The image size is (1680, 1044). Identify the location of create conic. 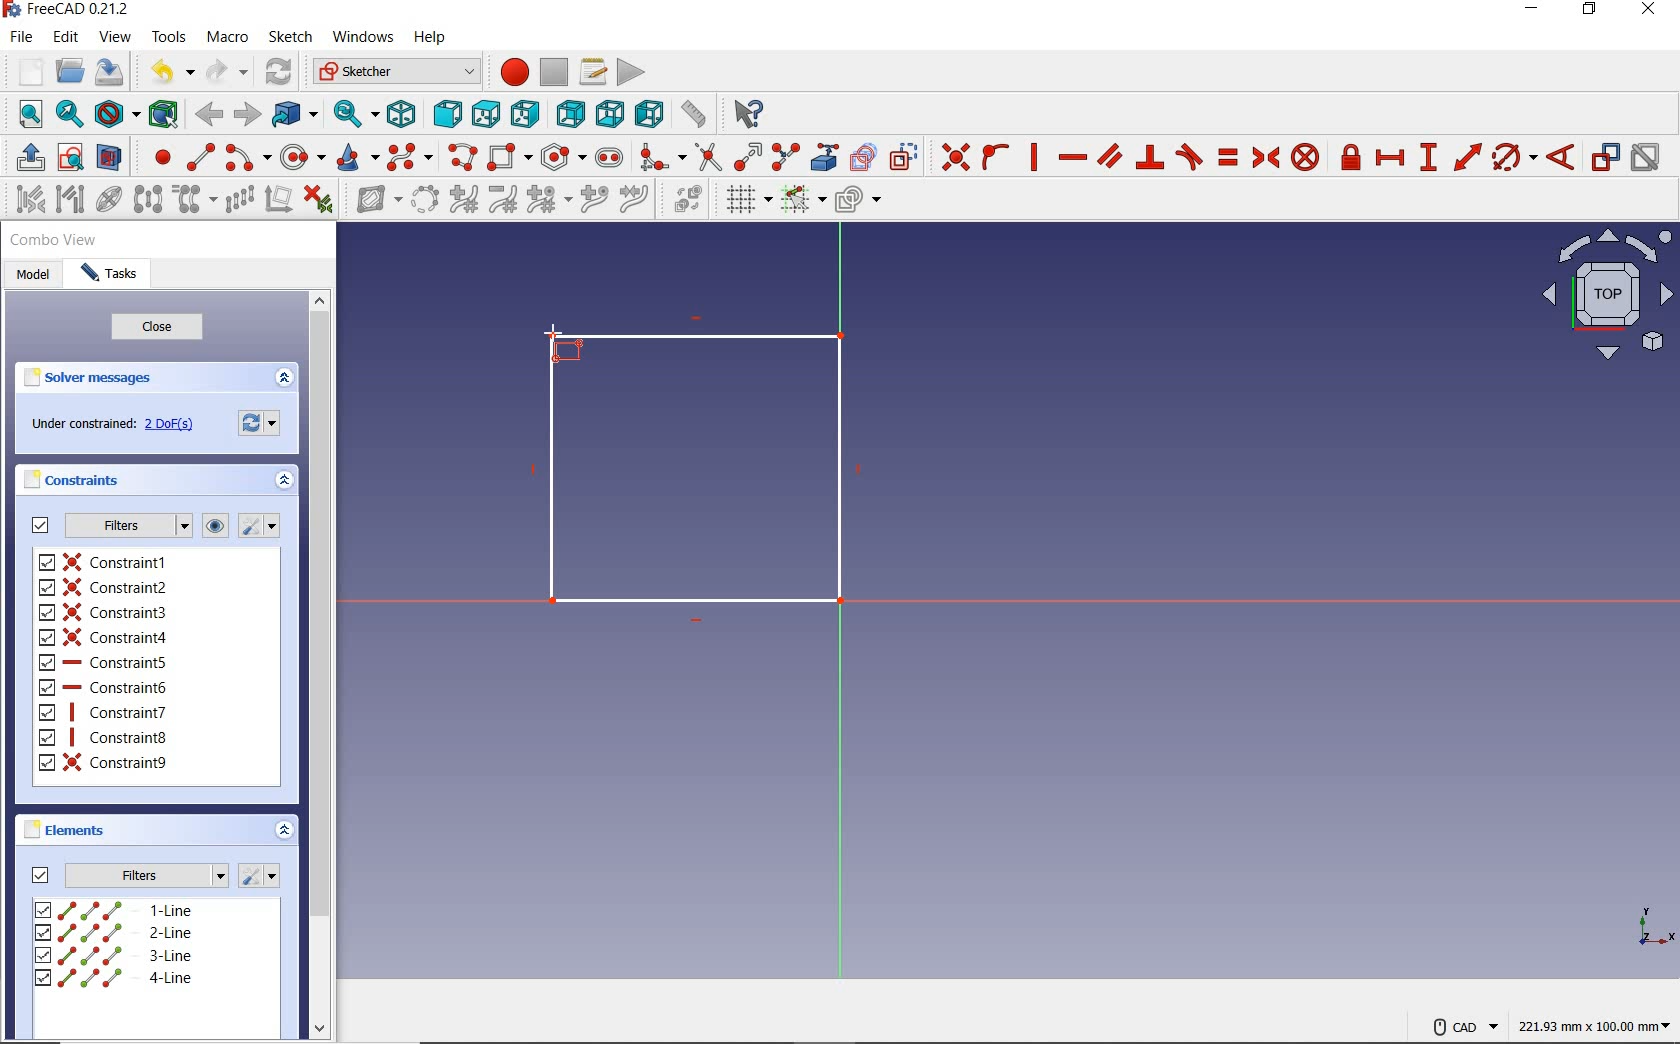
(359, 158).